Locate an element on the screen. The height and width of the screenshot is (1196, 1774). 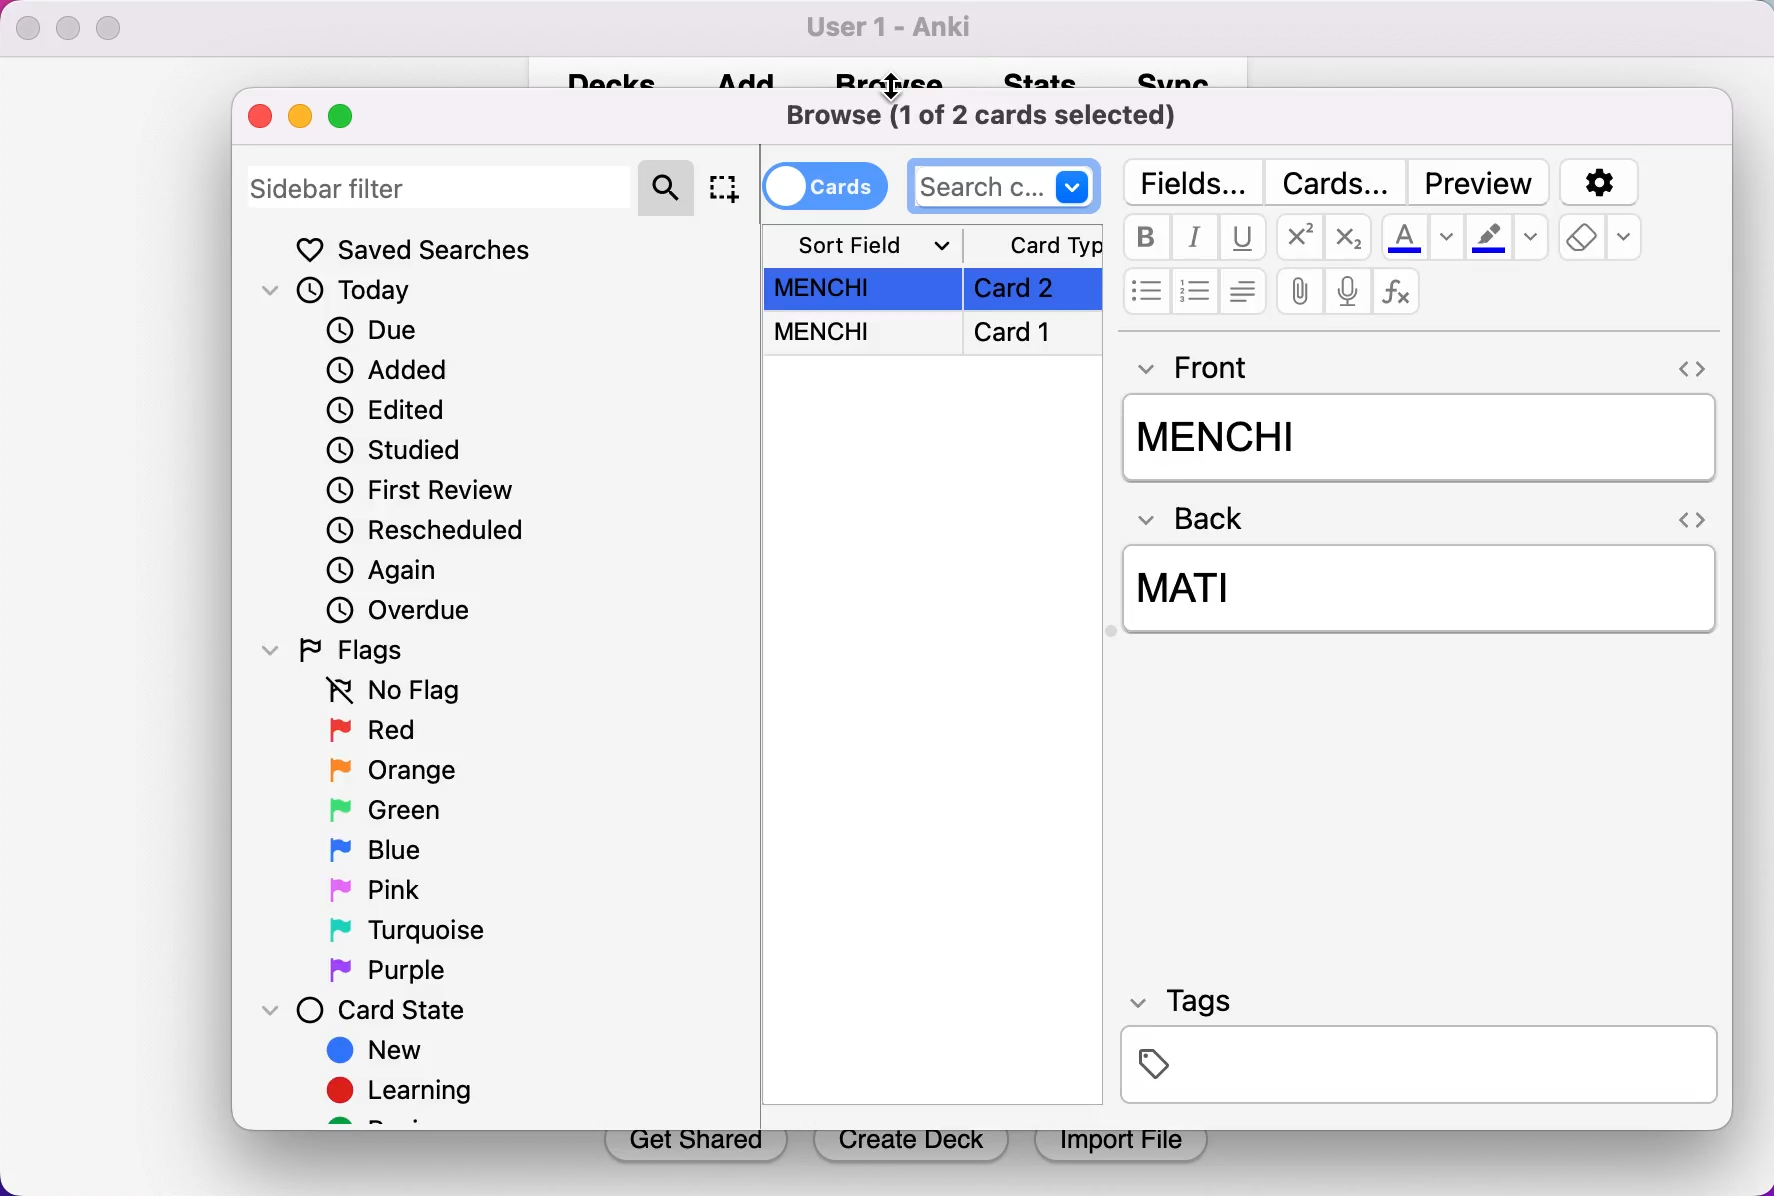
remove formatting is located at coordinates (1603, 241).